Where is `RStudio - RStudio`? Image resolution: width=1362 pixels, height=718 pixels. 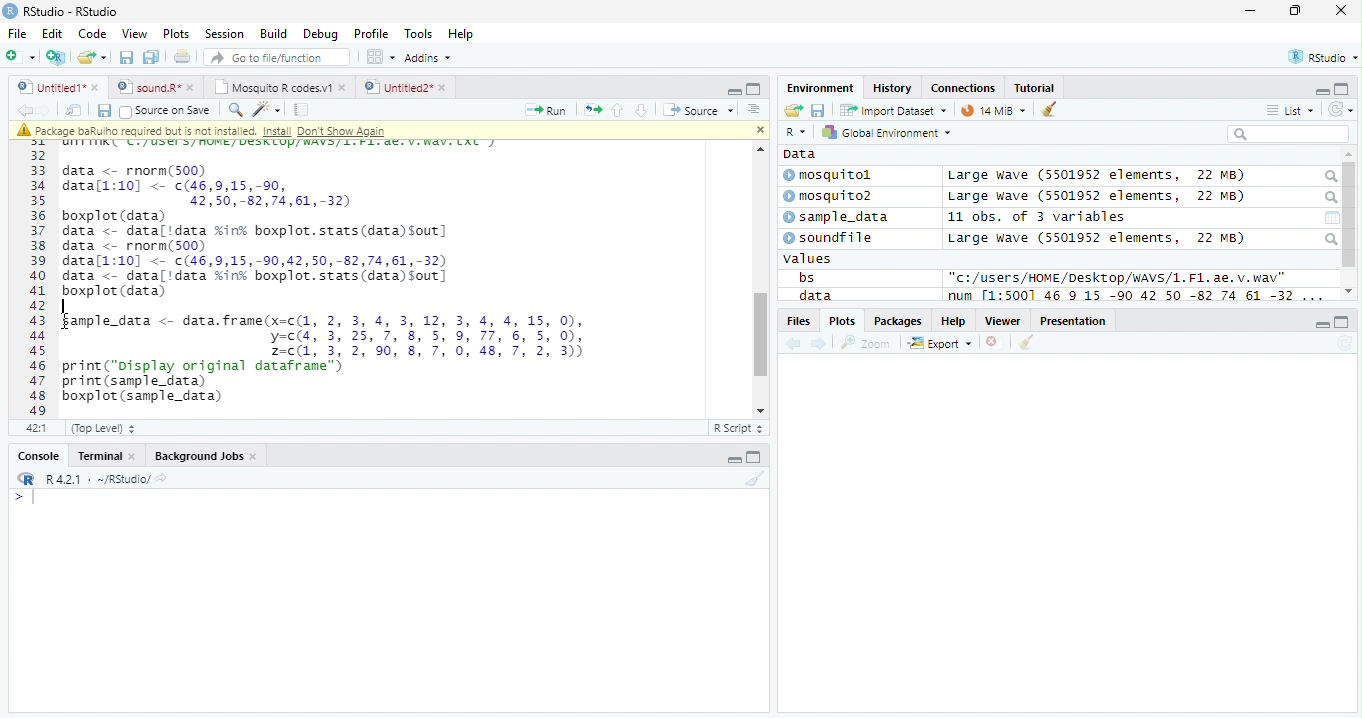
RStudio - RStudio is located at coordinates (71, 11).